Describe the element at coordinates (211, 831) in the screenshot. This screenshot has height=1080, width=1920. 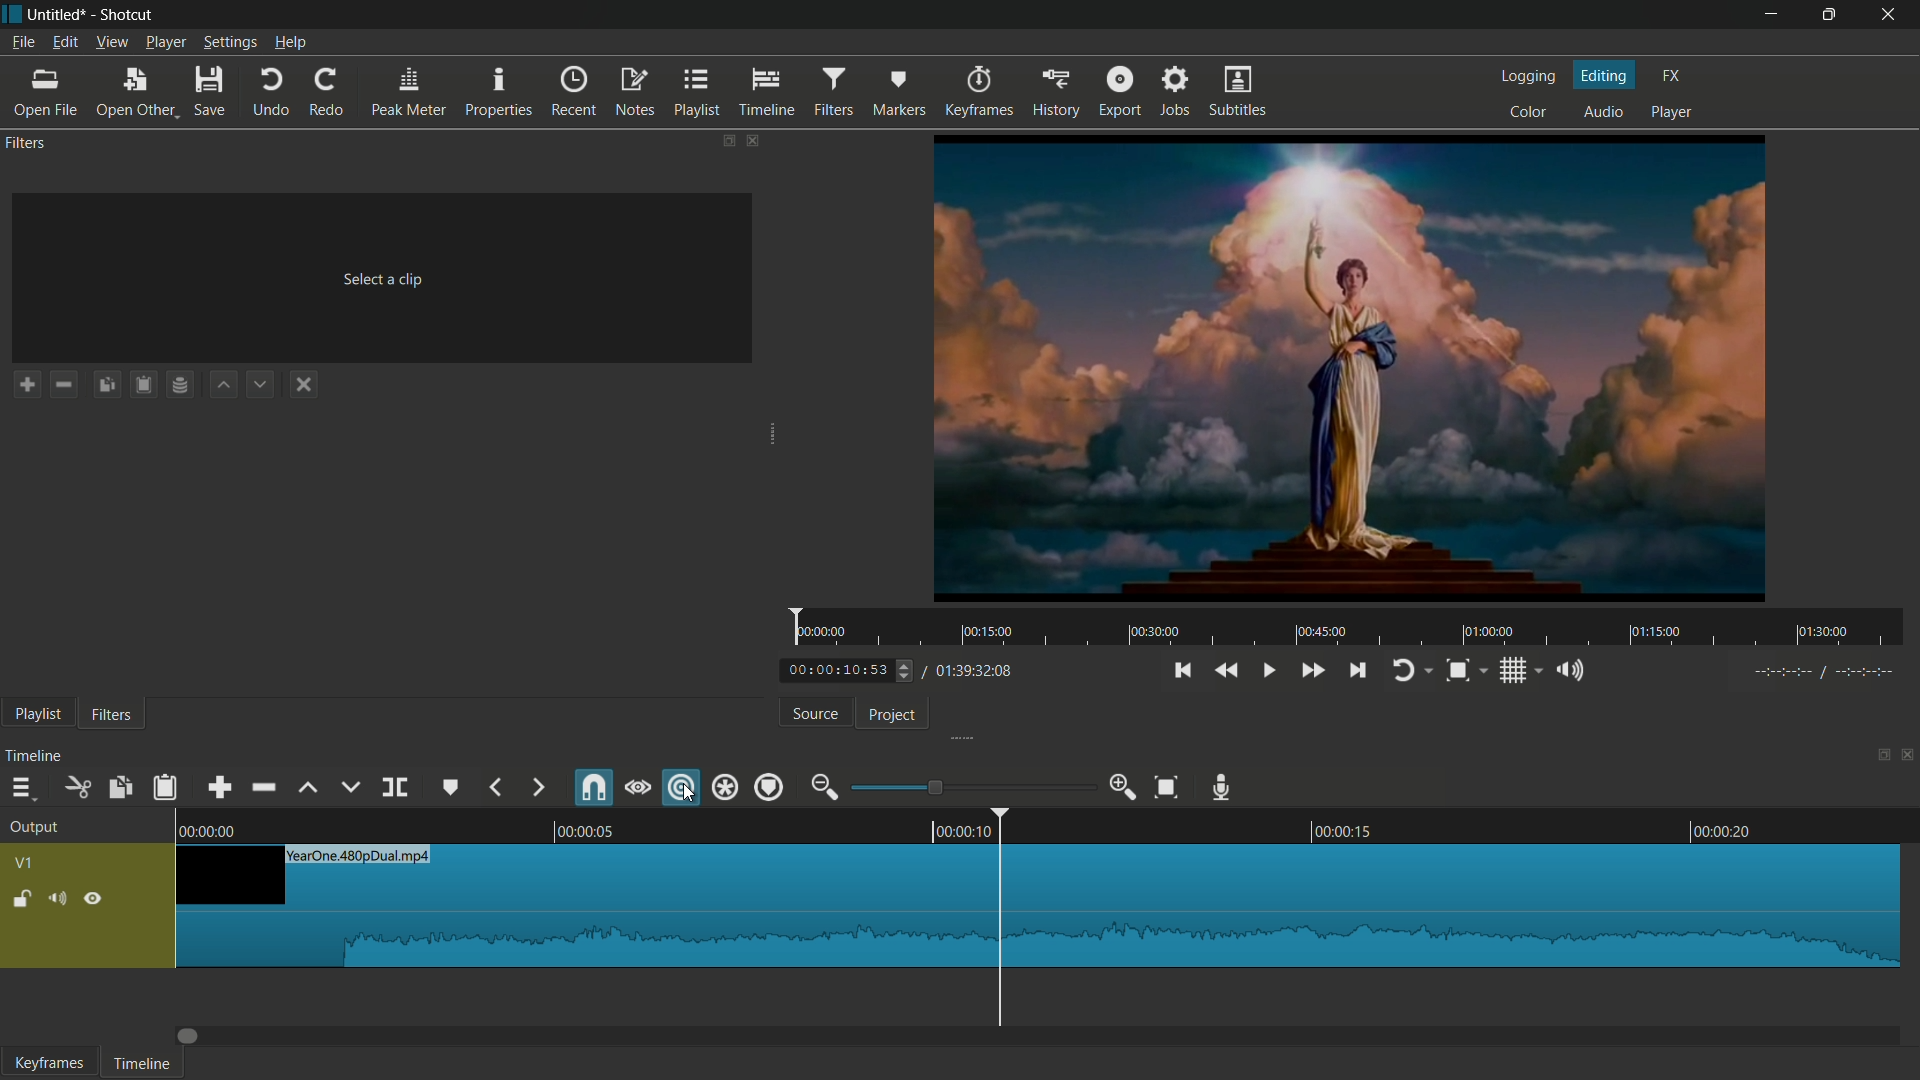
I see `00:00:00` at that location.